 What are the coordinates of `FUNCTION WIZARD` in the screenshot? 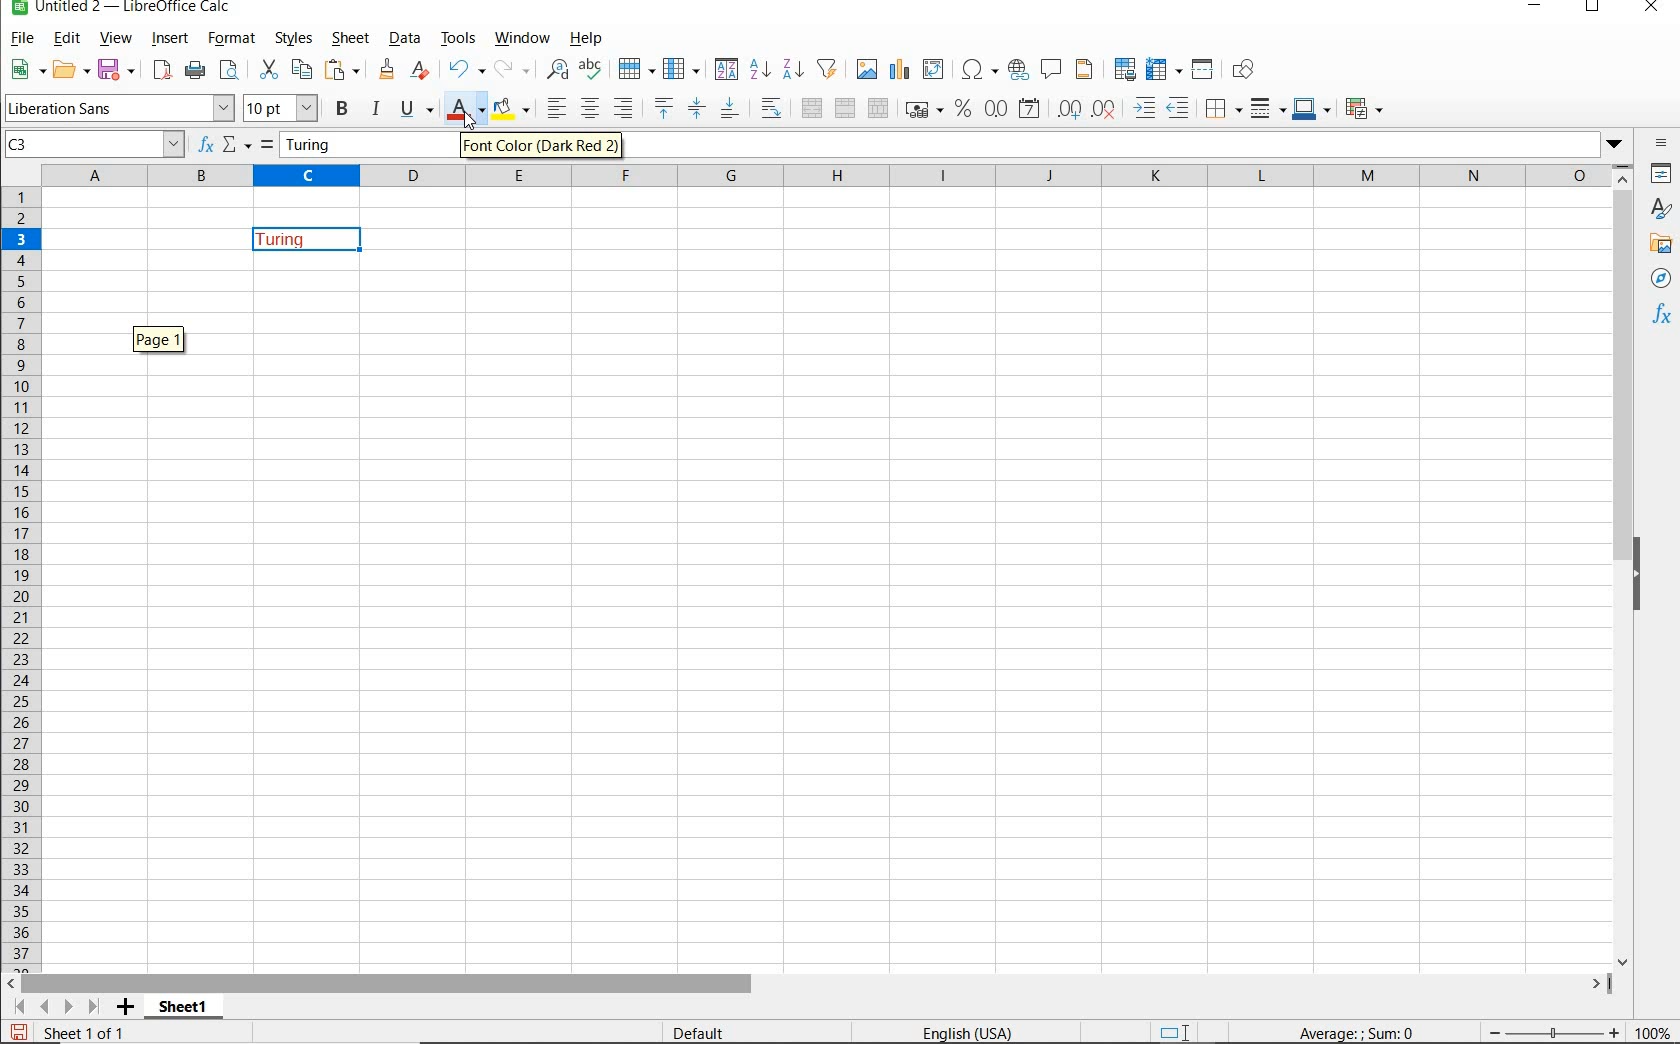 It's located at (207, 146).